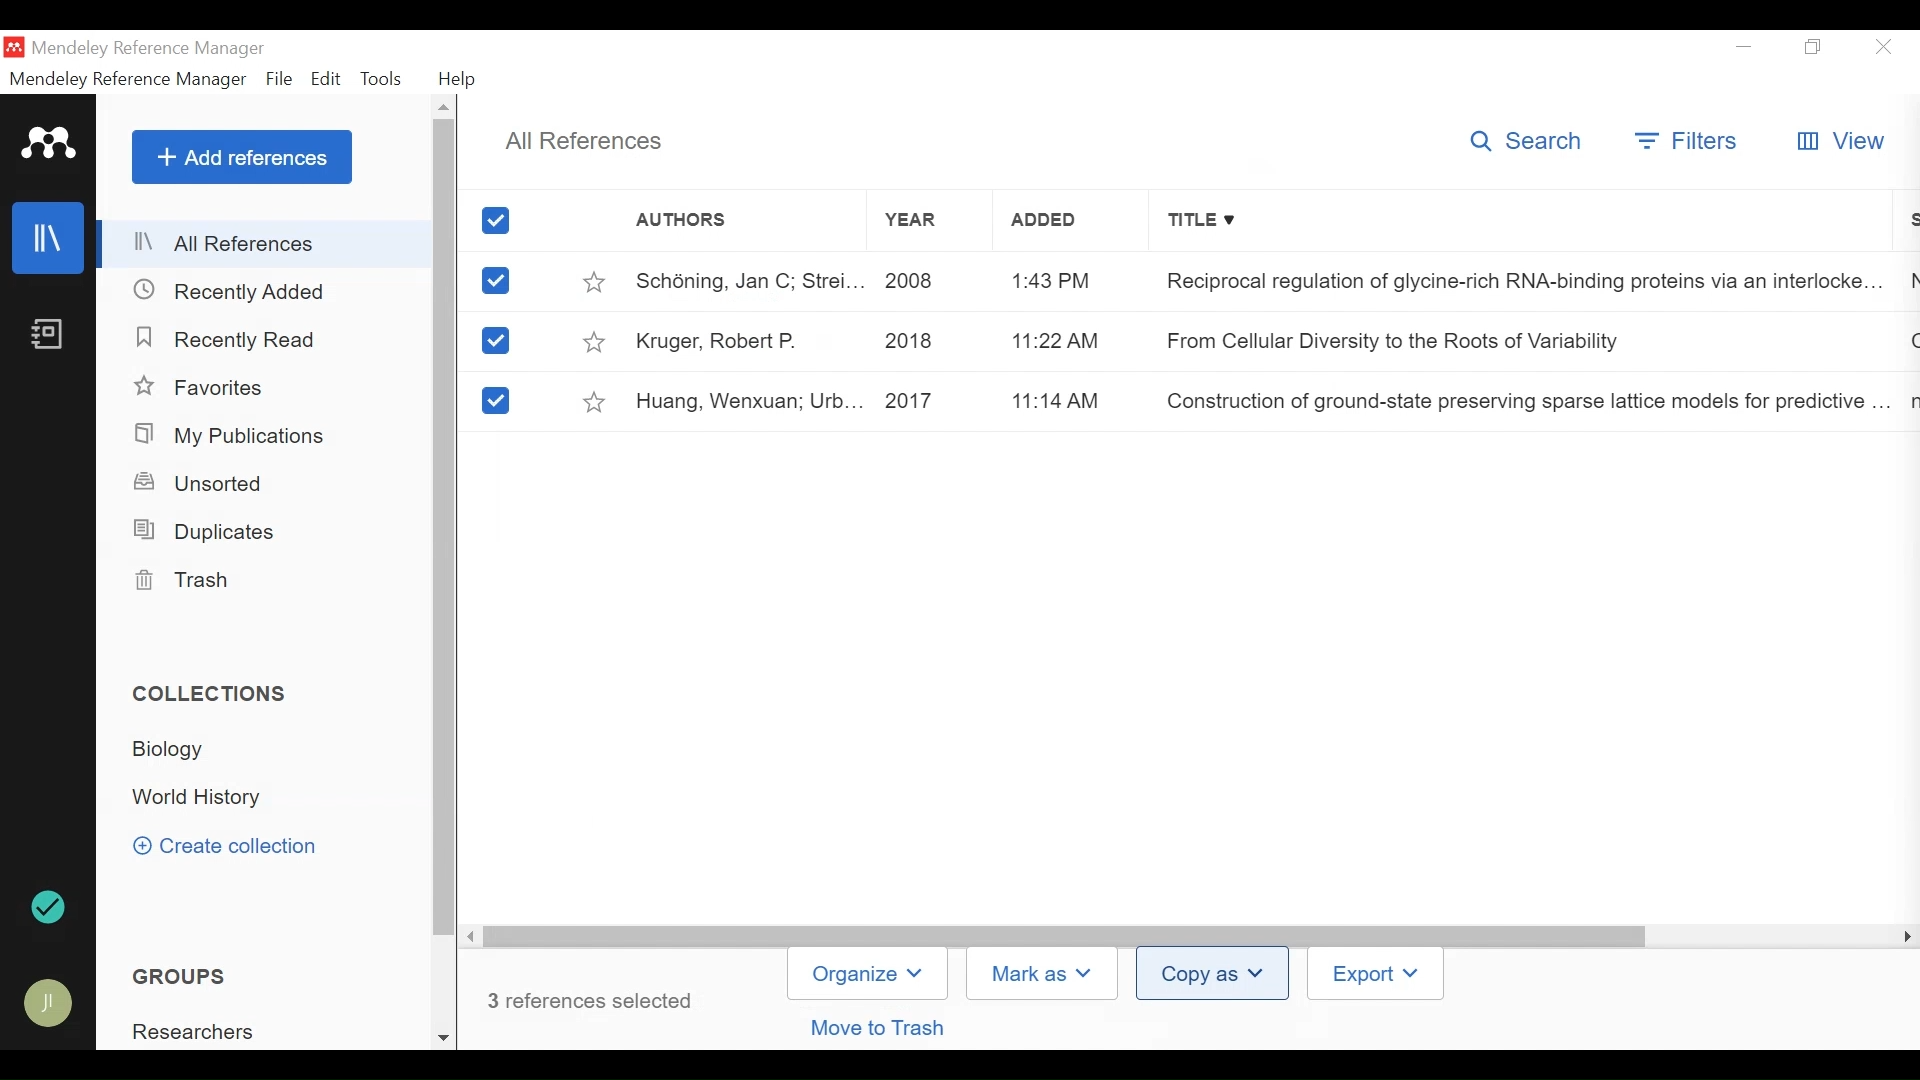 This screenshot has width=1920, height=1080. I want to click on Mark as, so click(1047, 972).